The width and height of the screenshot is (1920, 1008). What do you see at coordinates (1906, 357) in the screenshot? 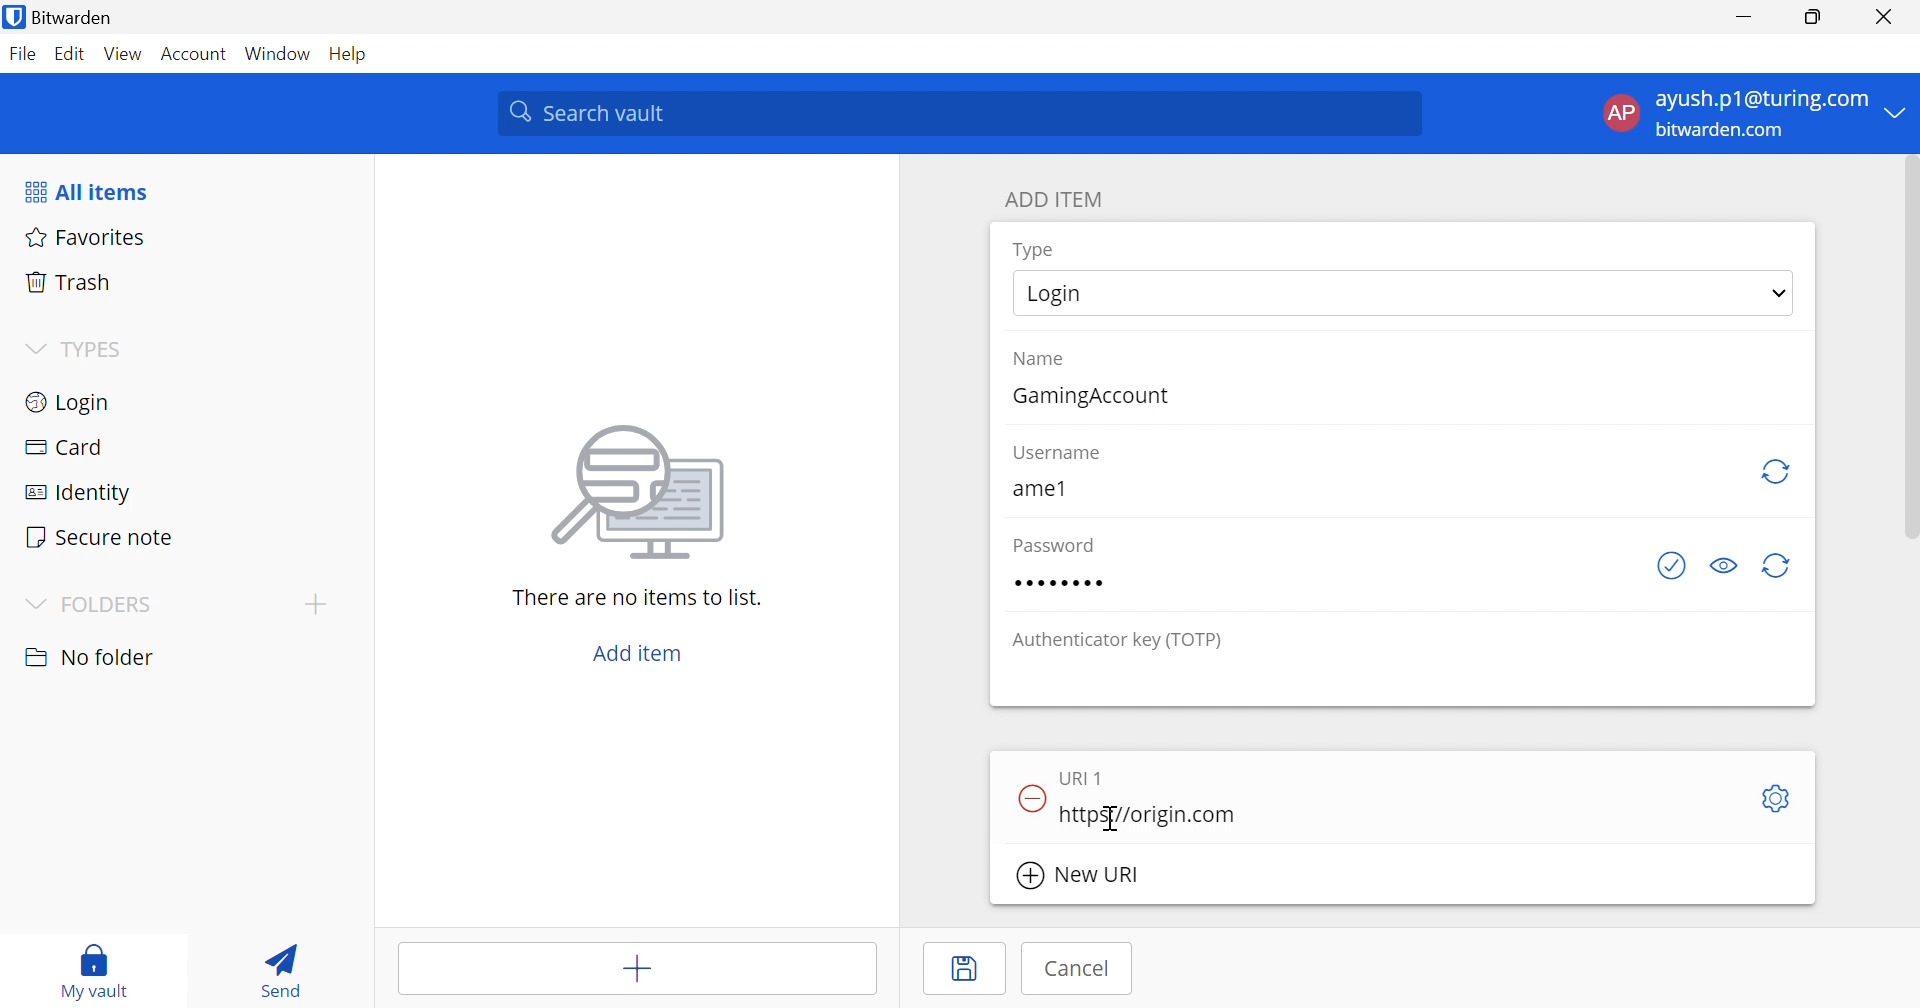
I see `scrollbar` at bounding box center [1906, 357].